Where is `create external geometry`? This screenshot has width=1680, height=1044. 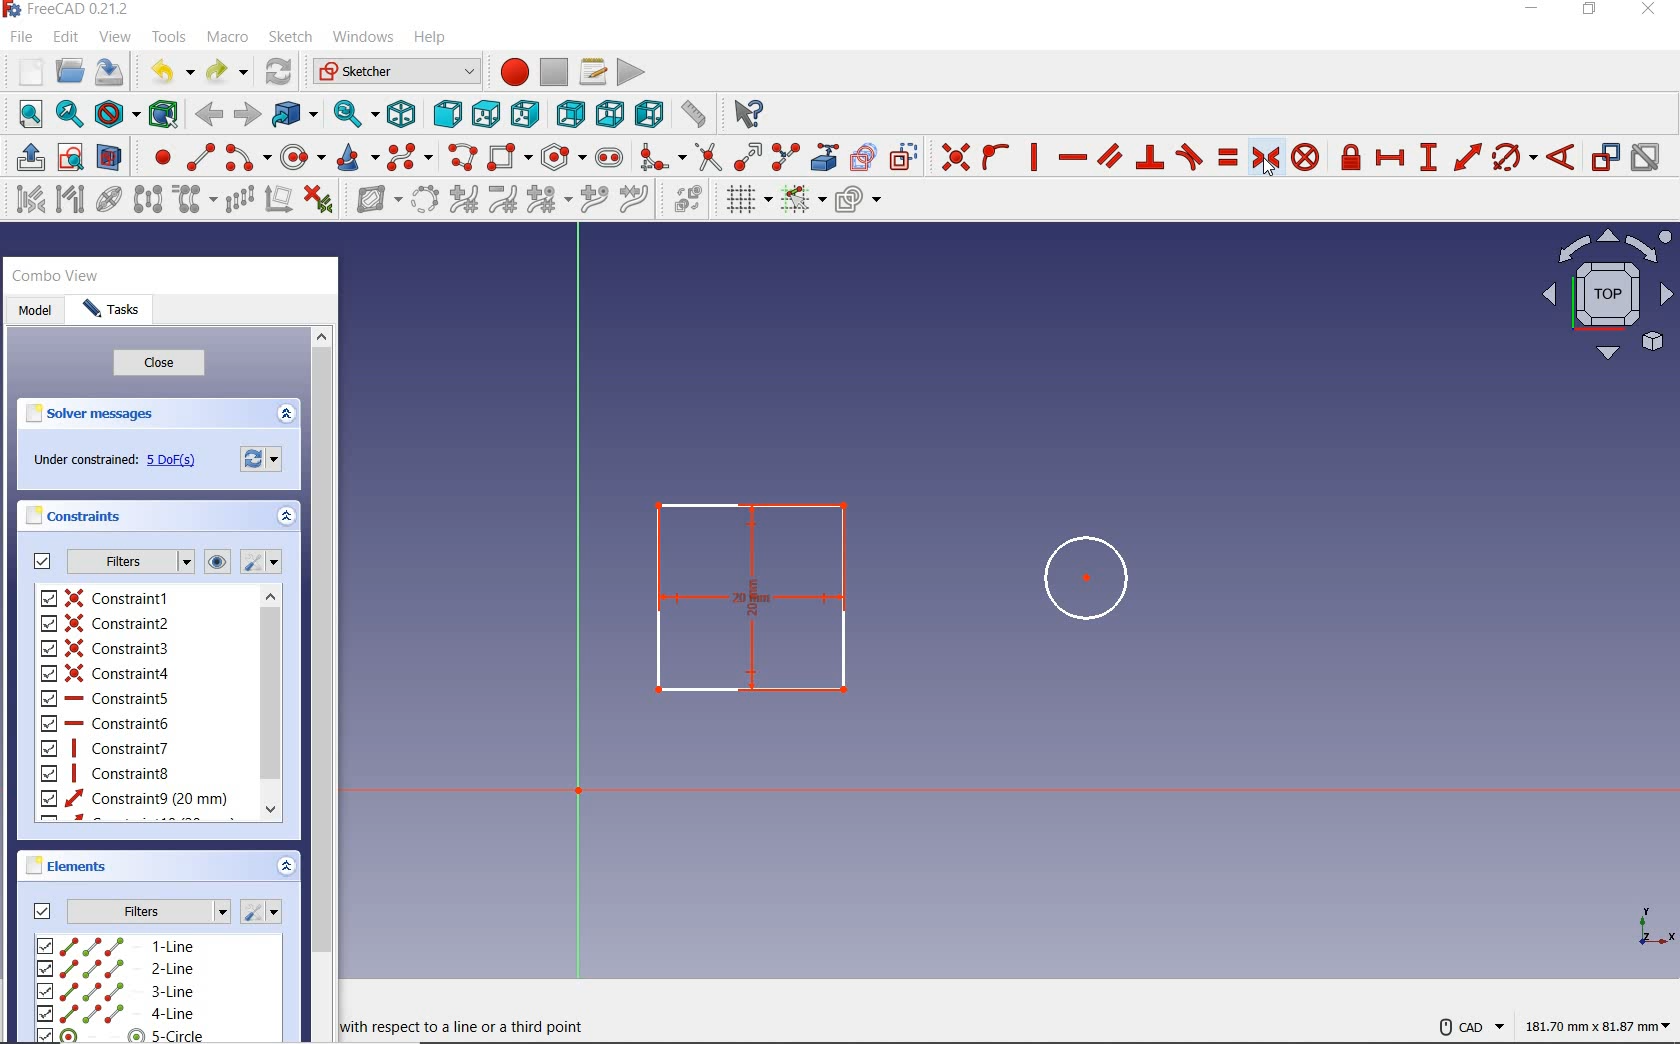
create external geometry is located at coordinates (827, 157).